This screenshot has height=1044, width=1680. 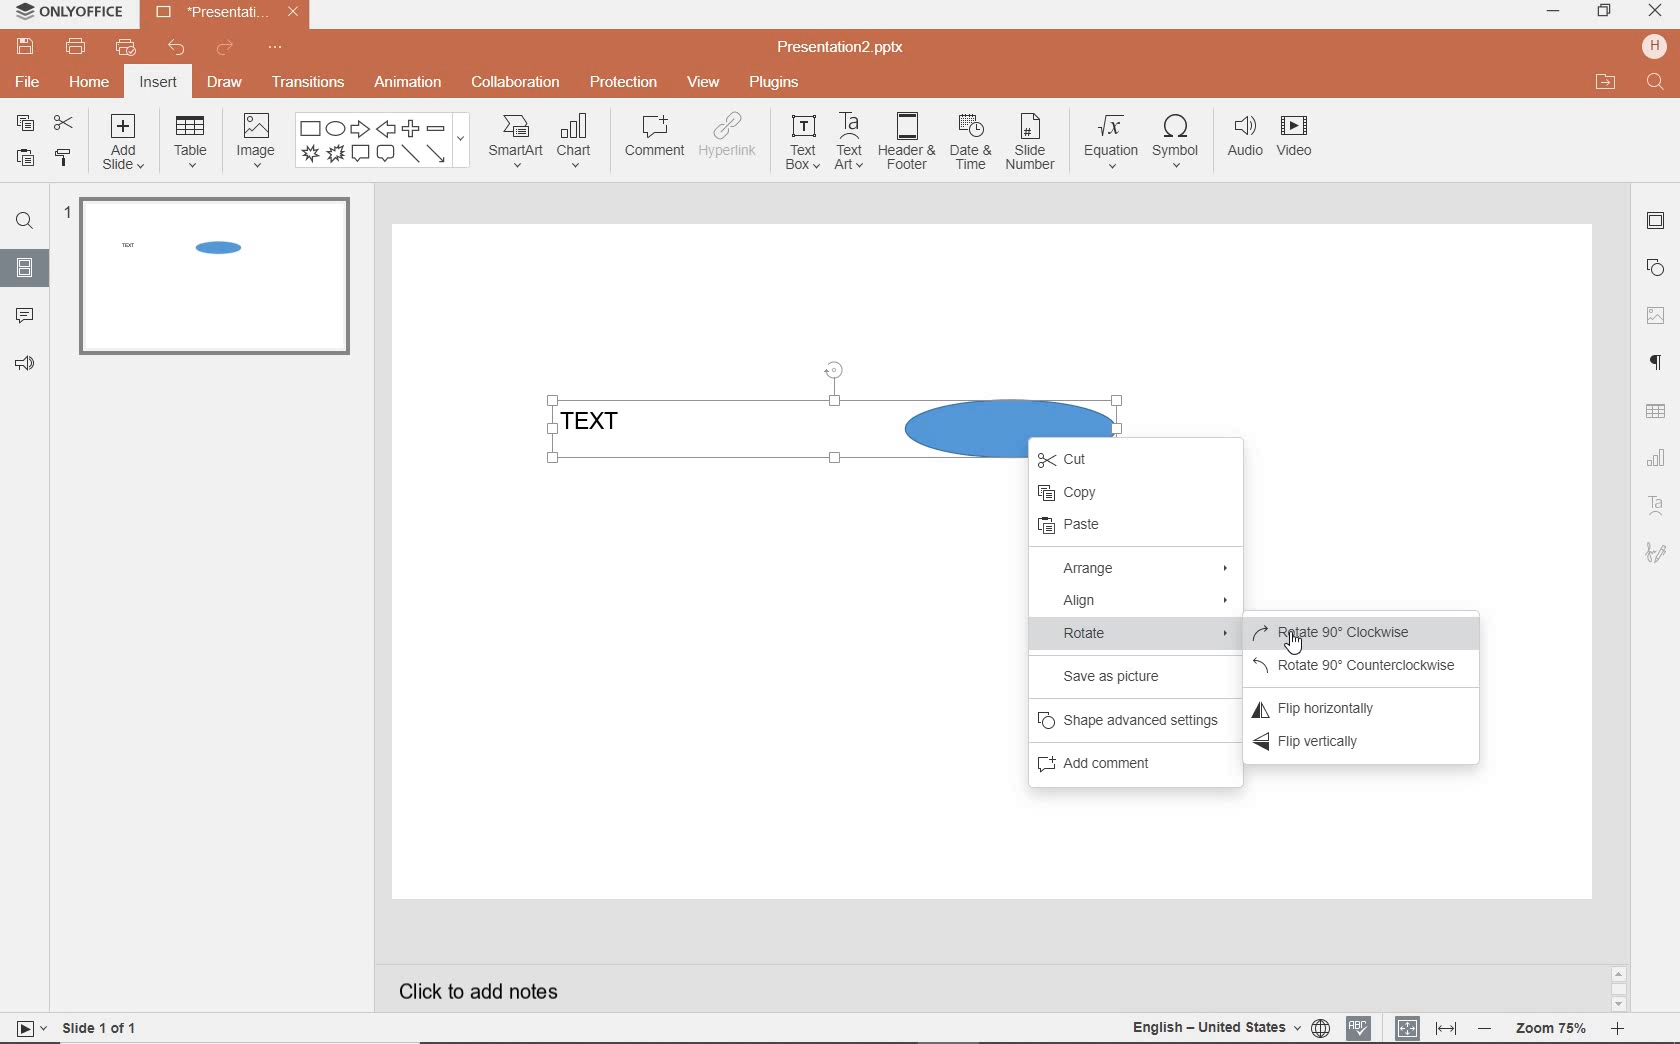 I want to click on copy style, so click(x=63, y=157).